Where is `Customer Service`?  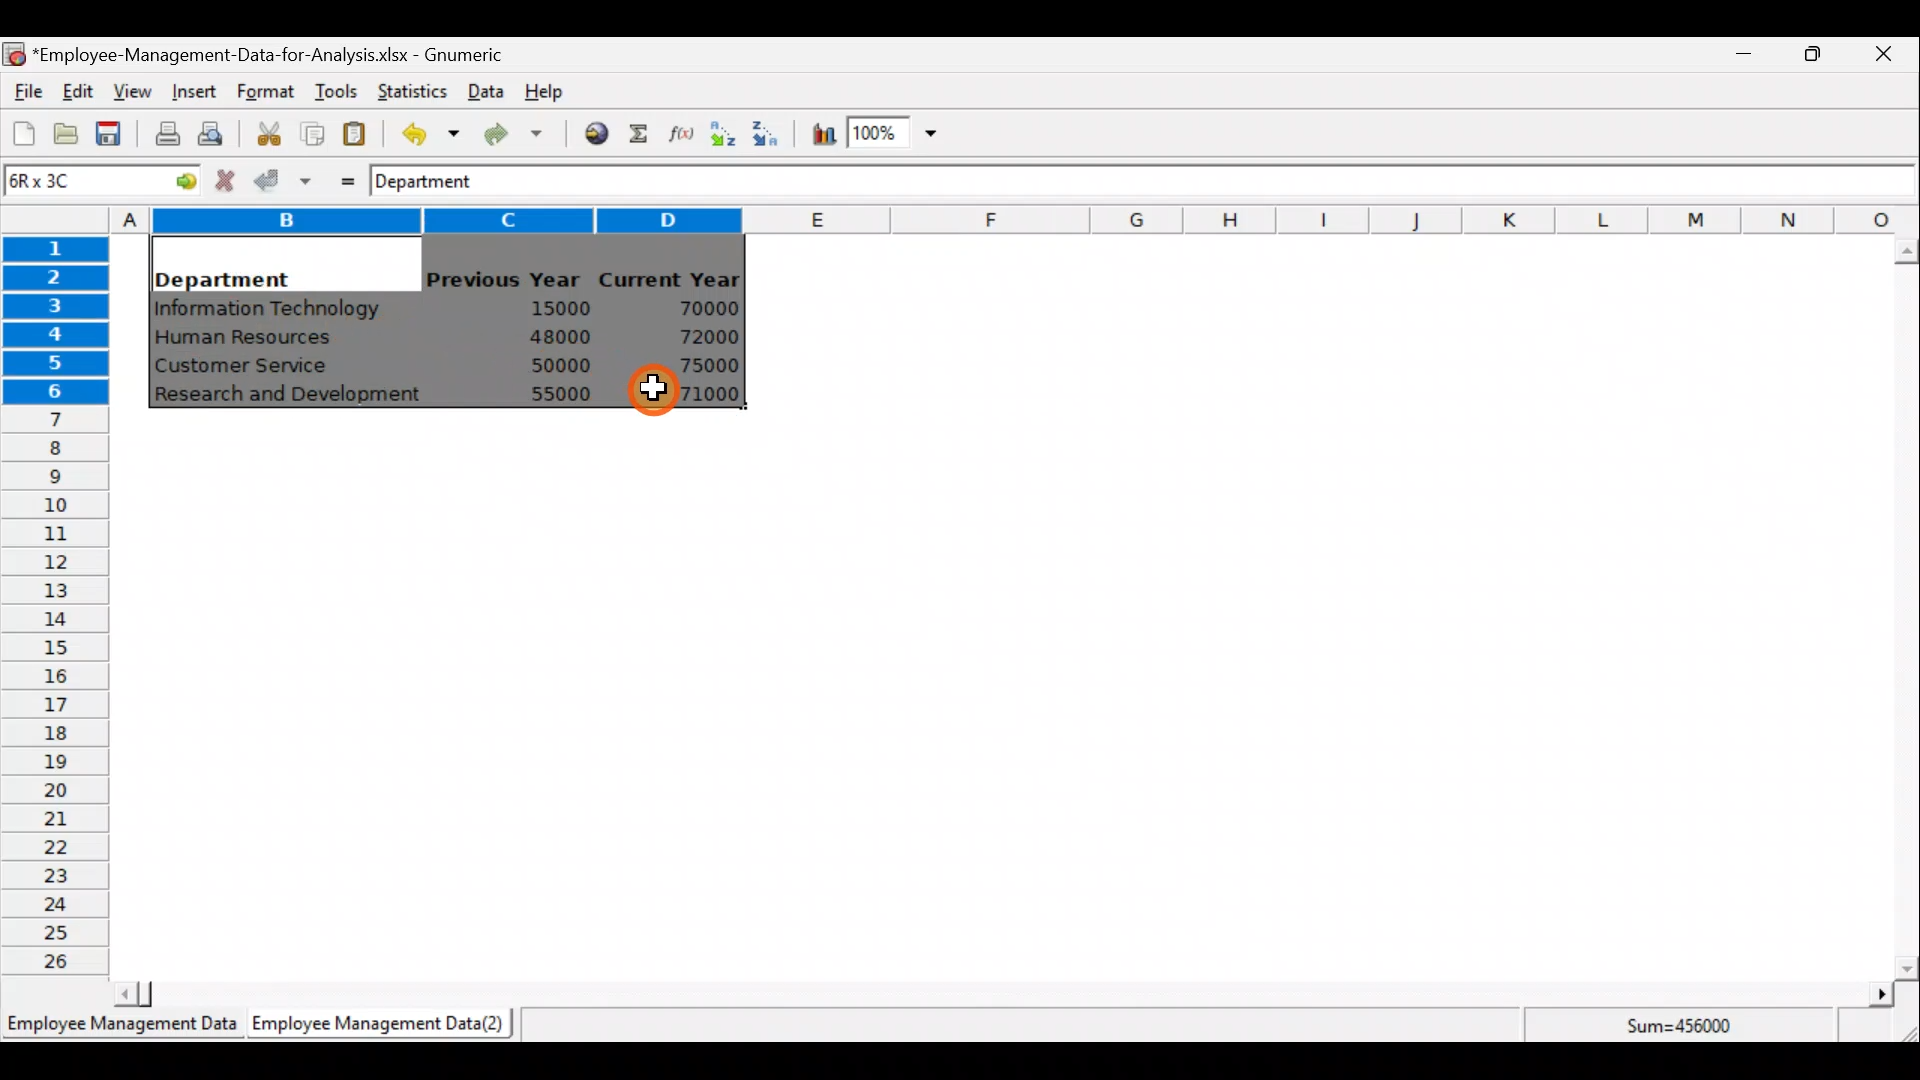 Customer Service is located at coordinates (246, 370).